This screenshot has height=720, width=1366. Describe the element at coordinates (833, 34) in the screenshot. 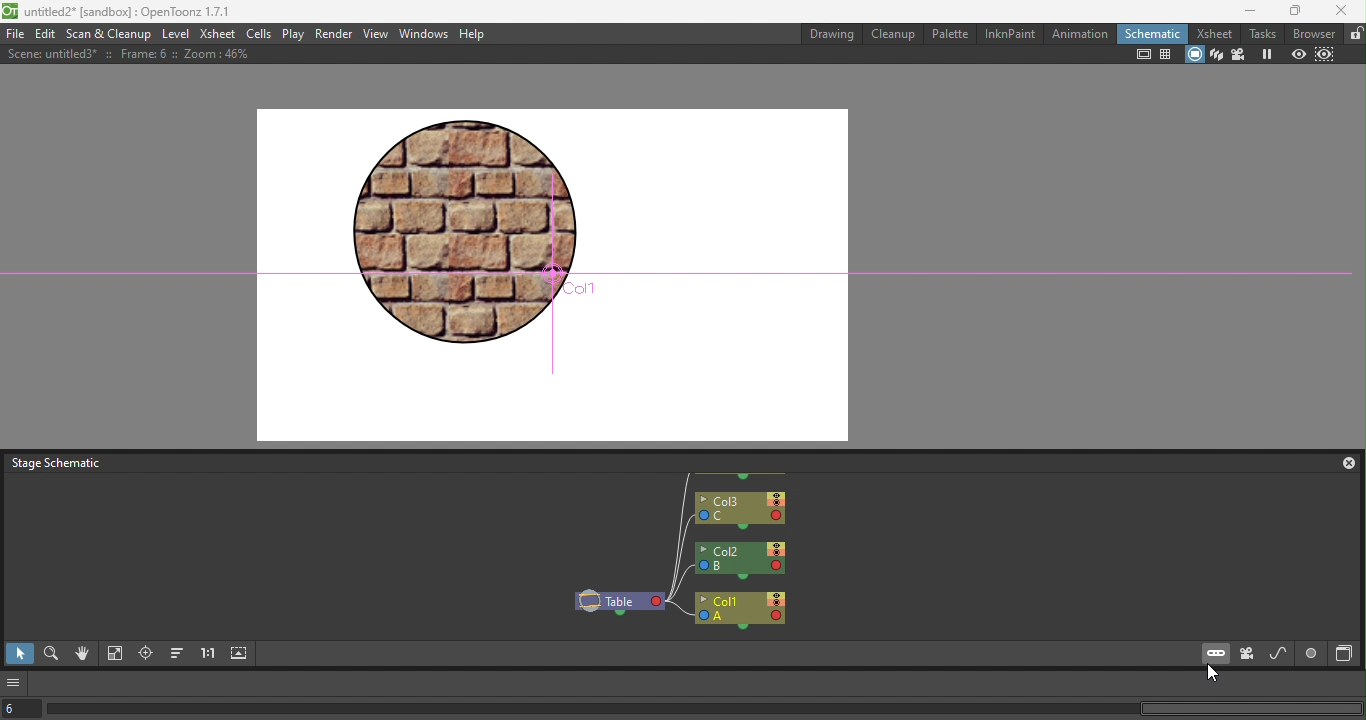

I see `Drawing` at that location.